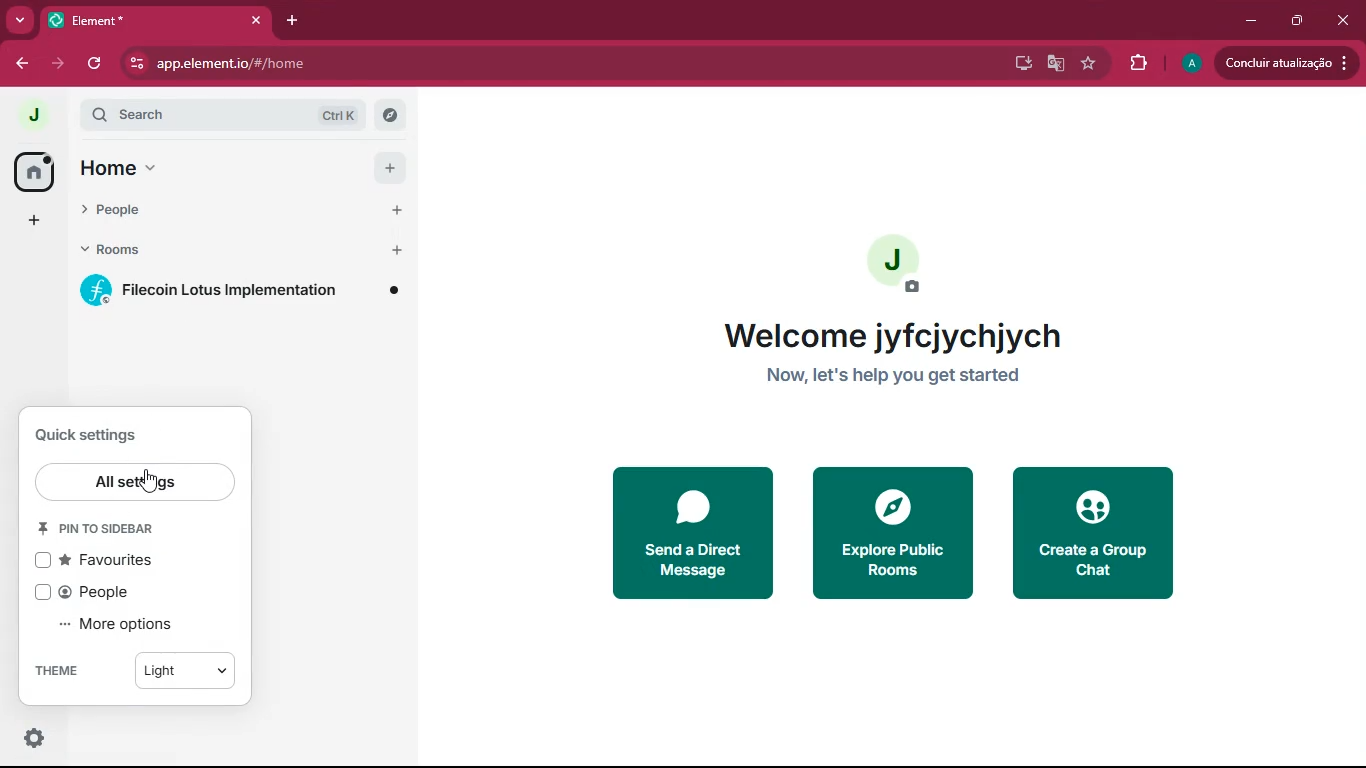 This screenshot has height=768, width=1366. What do you see at coordinates (159, 478) in the screenshot?
I see `cursor` at bounding box center [159, 478].